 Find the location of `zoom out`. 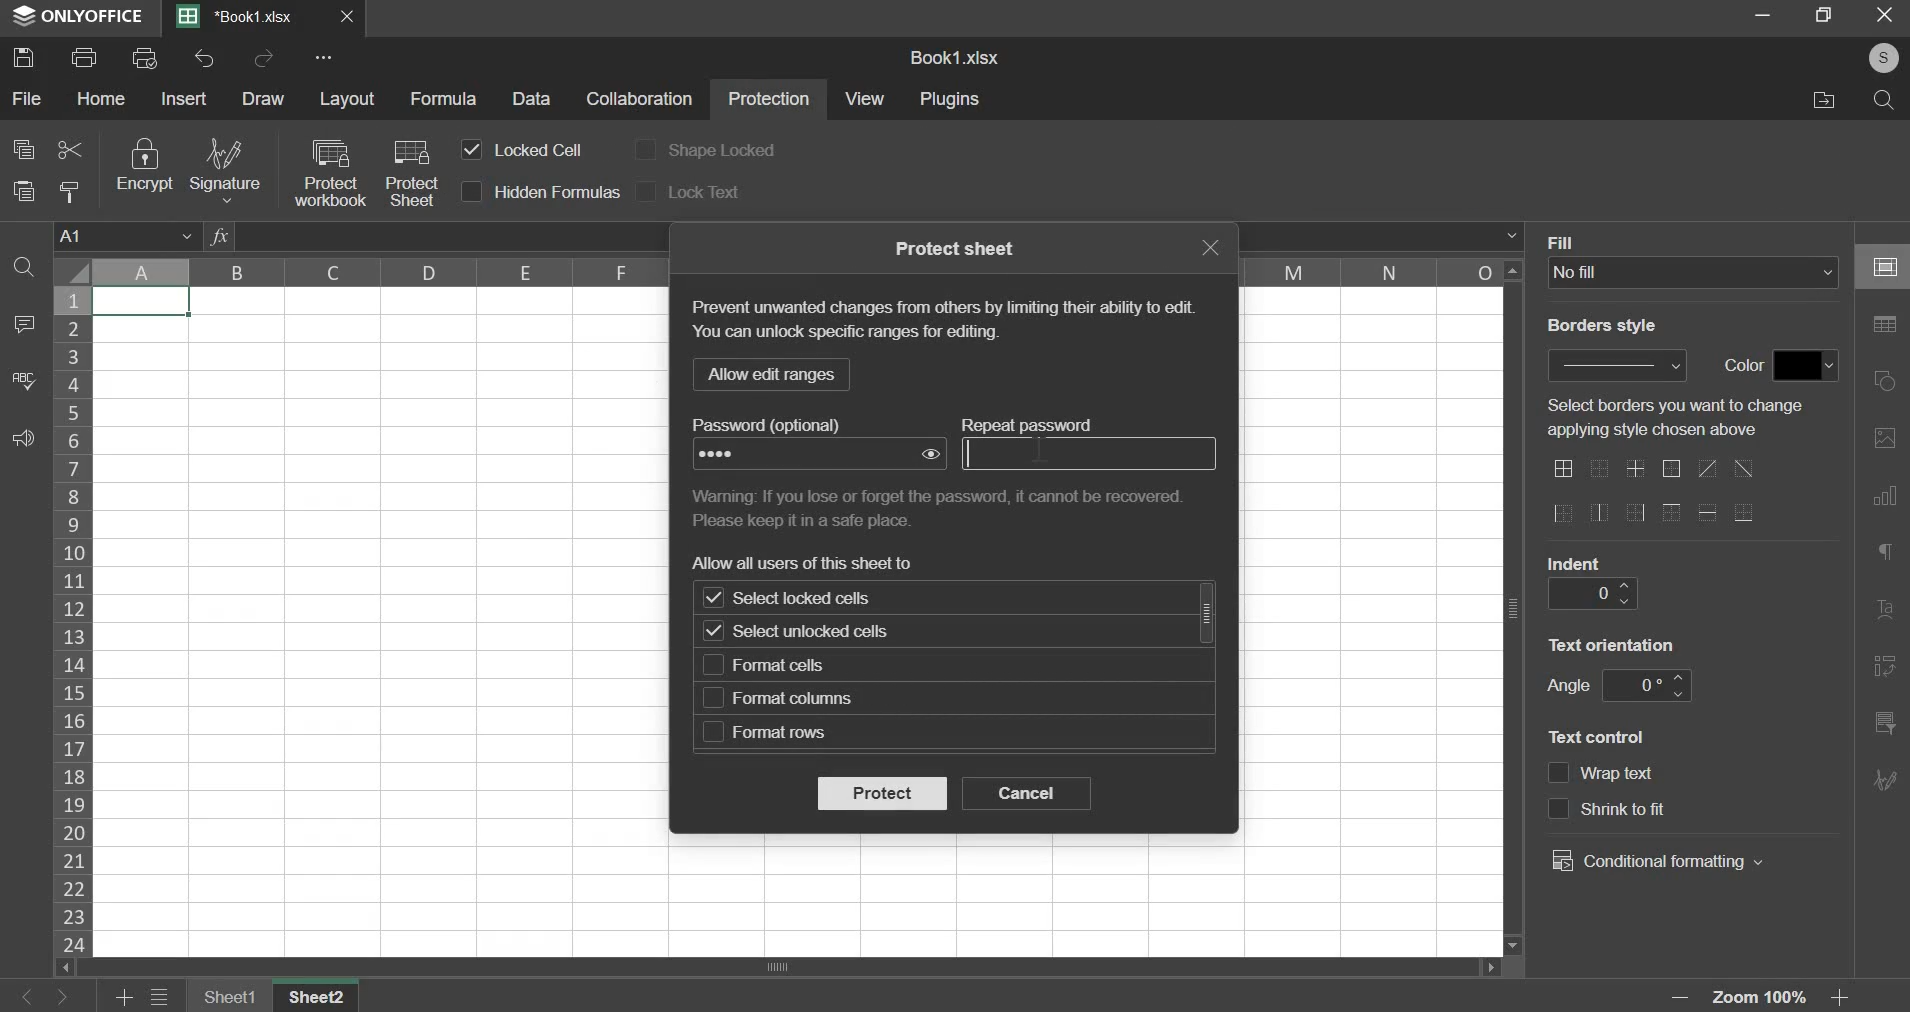

zoom out is located at coordinates (1684, 997).